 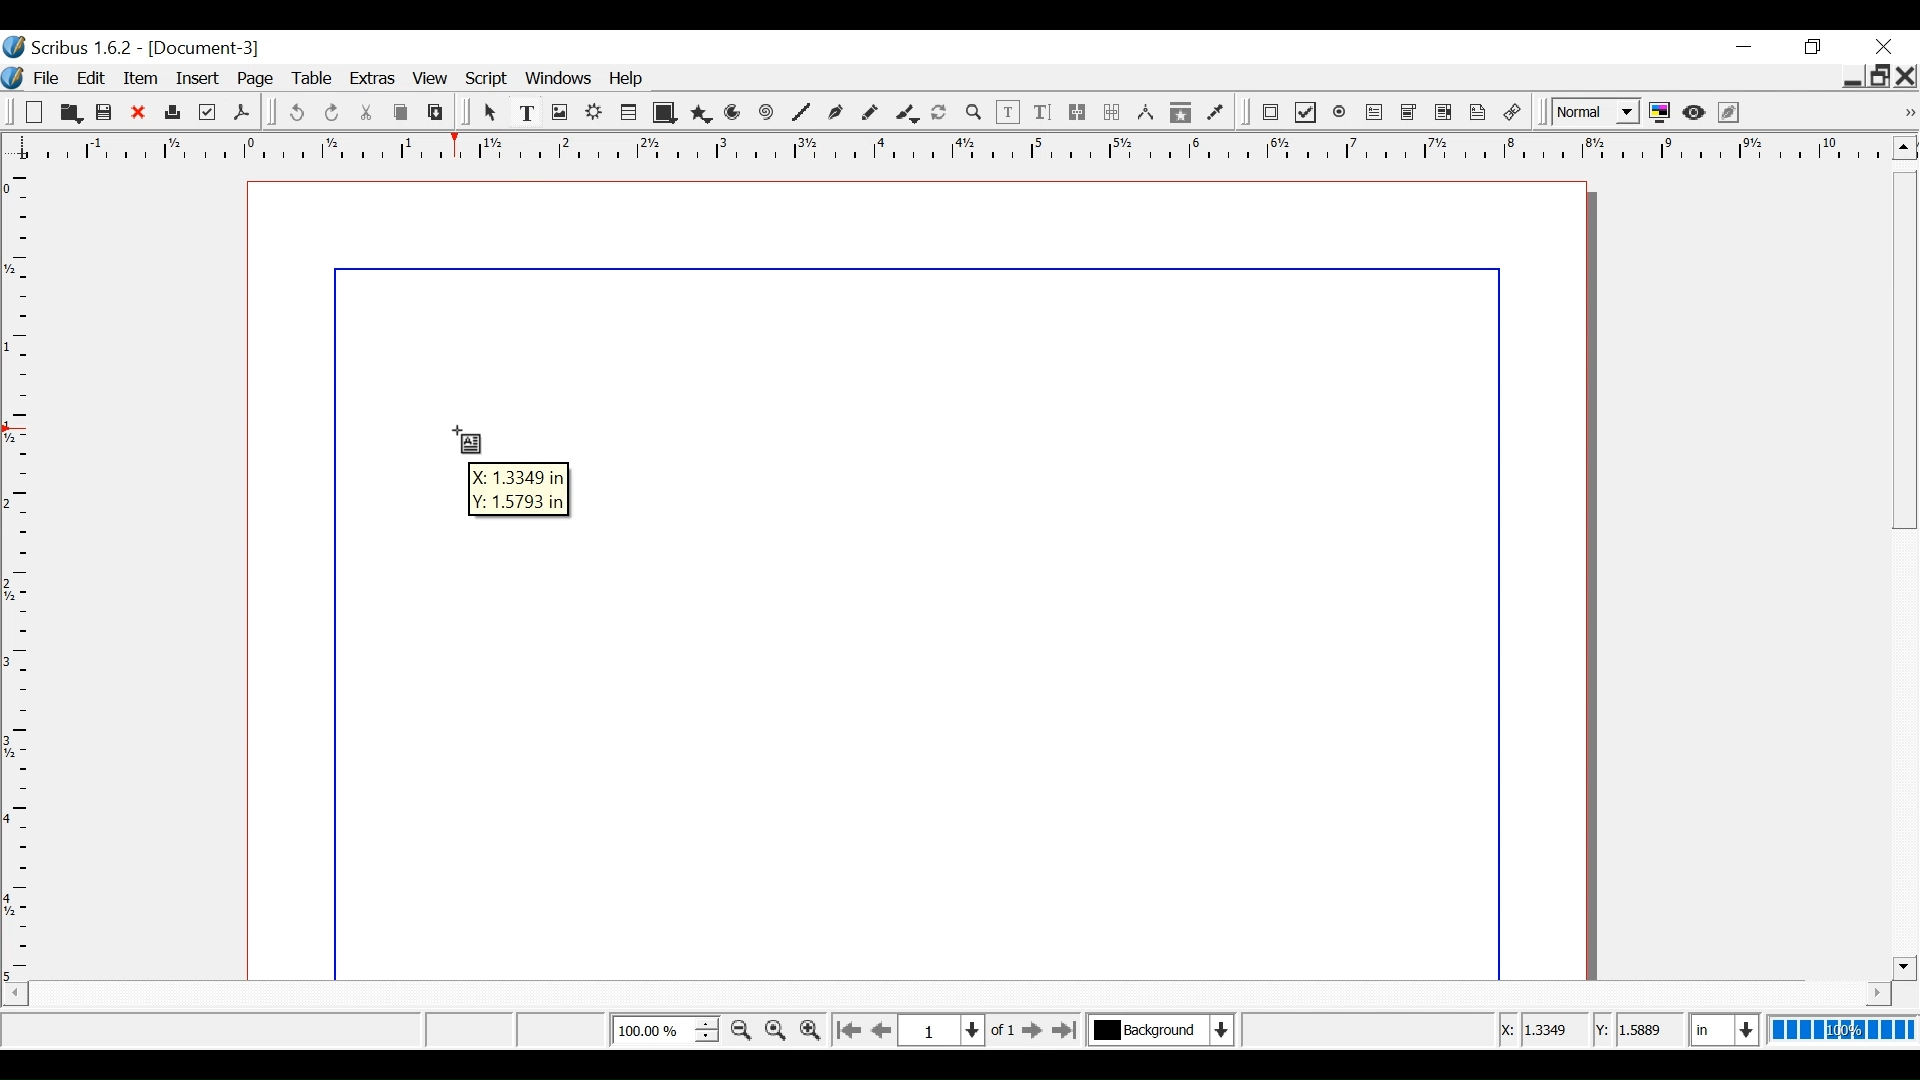 What do you see at coordinates (69, 112) in the screenshot?
I see `Open` at bounding box center [69, 112].